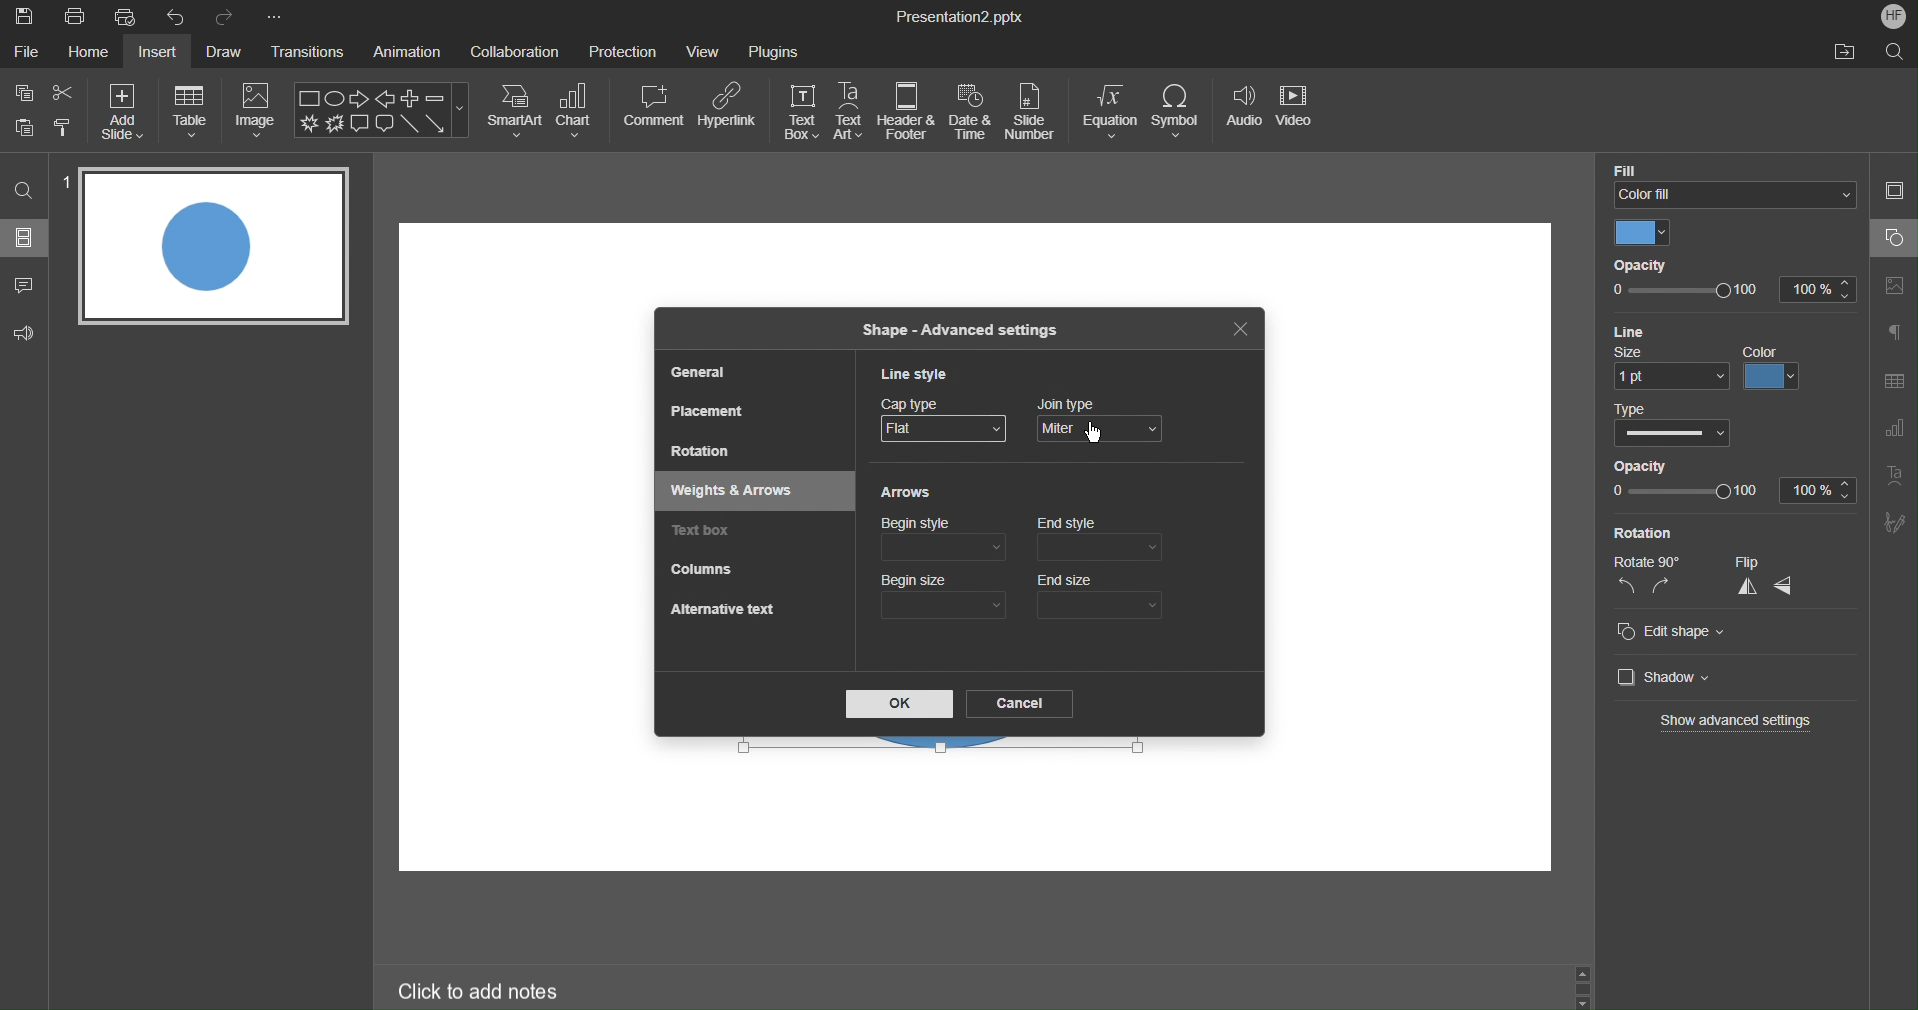 The height and width of the screenshot is (1010, 1918). What do you see at coordinates (1625, 589) in the screenshot?
I see `left` at bounding box center [1625, 589].